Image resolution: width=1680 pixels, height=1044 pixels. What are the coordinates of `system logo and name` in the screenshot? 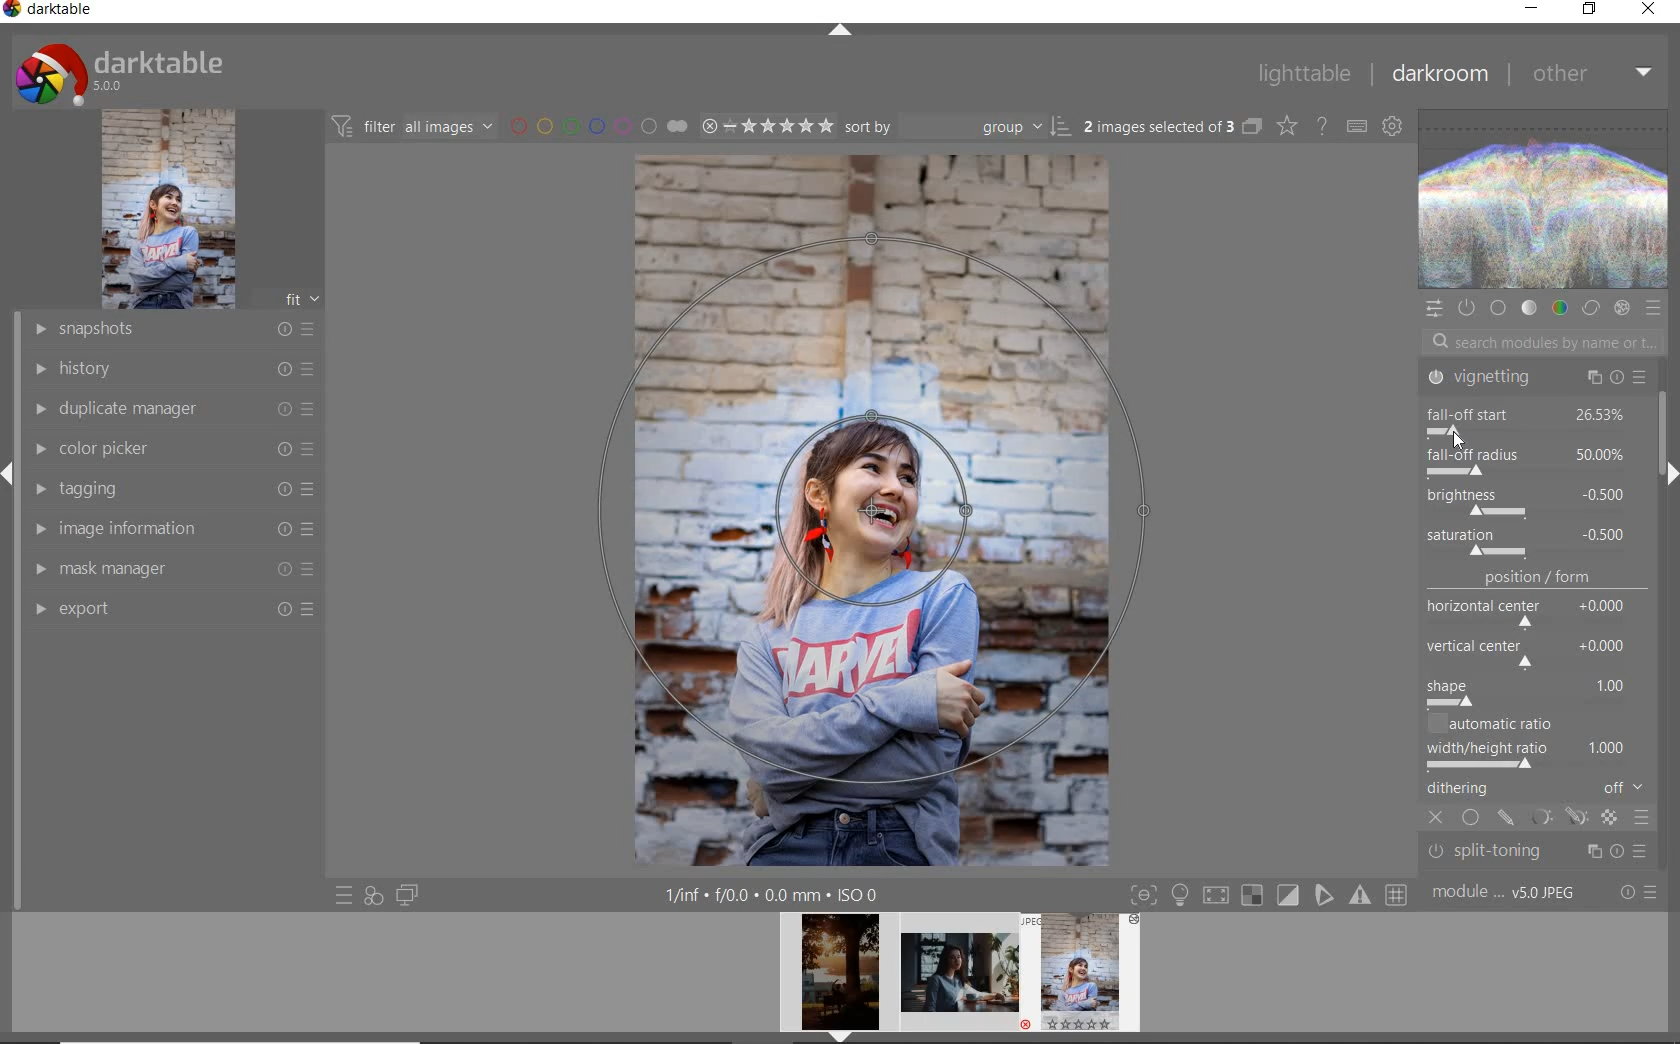 It's located at (123, 71).